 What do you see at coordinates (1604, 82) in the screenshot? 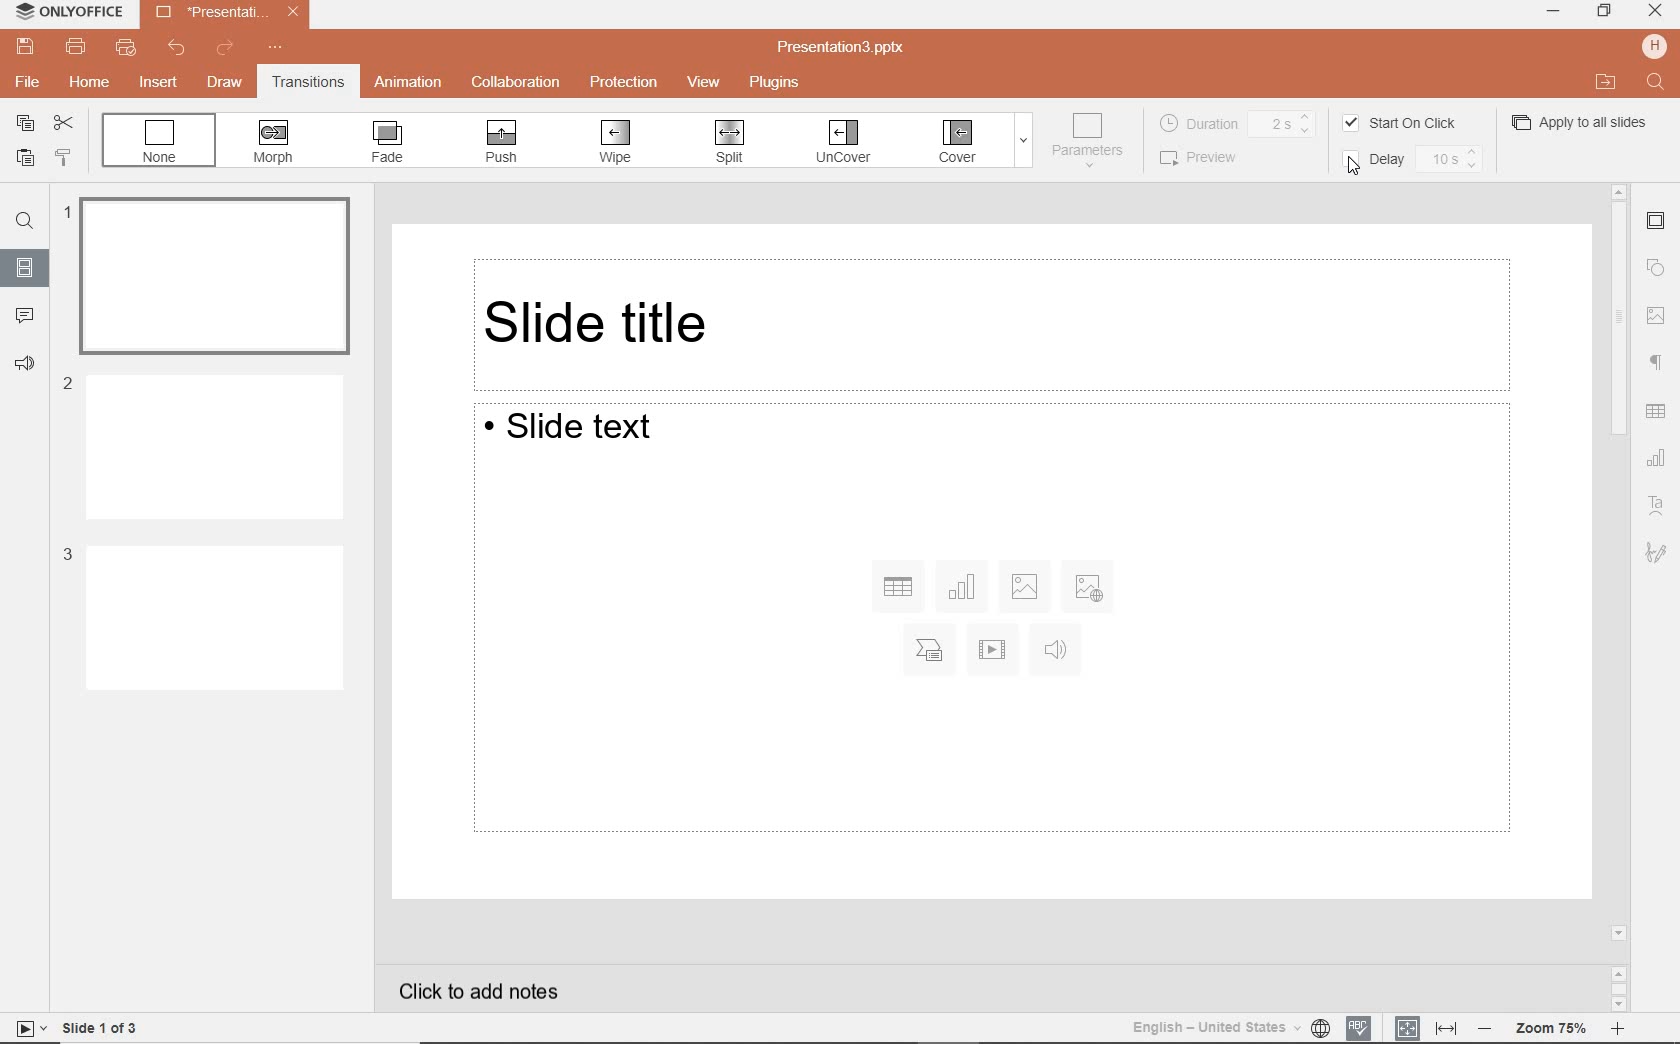
I see `OPEN FILE LOCATION` at bounding box center [1604, 82].